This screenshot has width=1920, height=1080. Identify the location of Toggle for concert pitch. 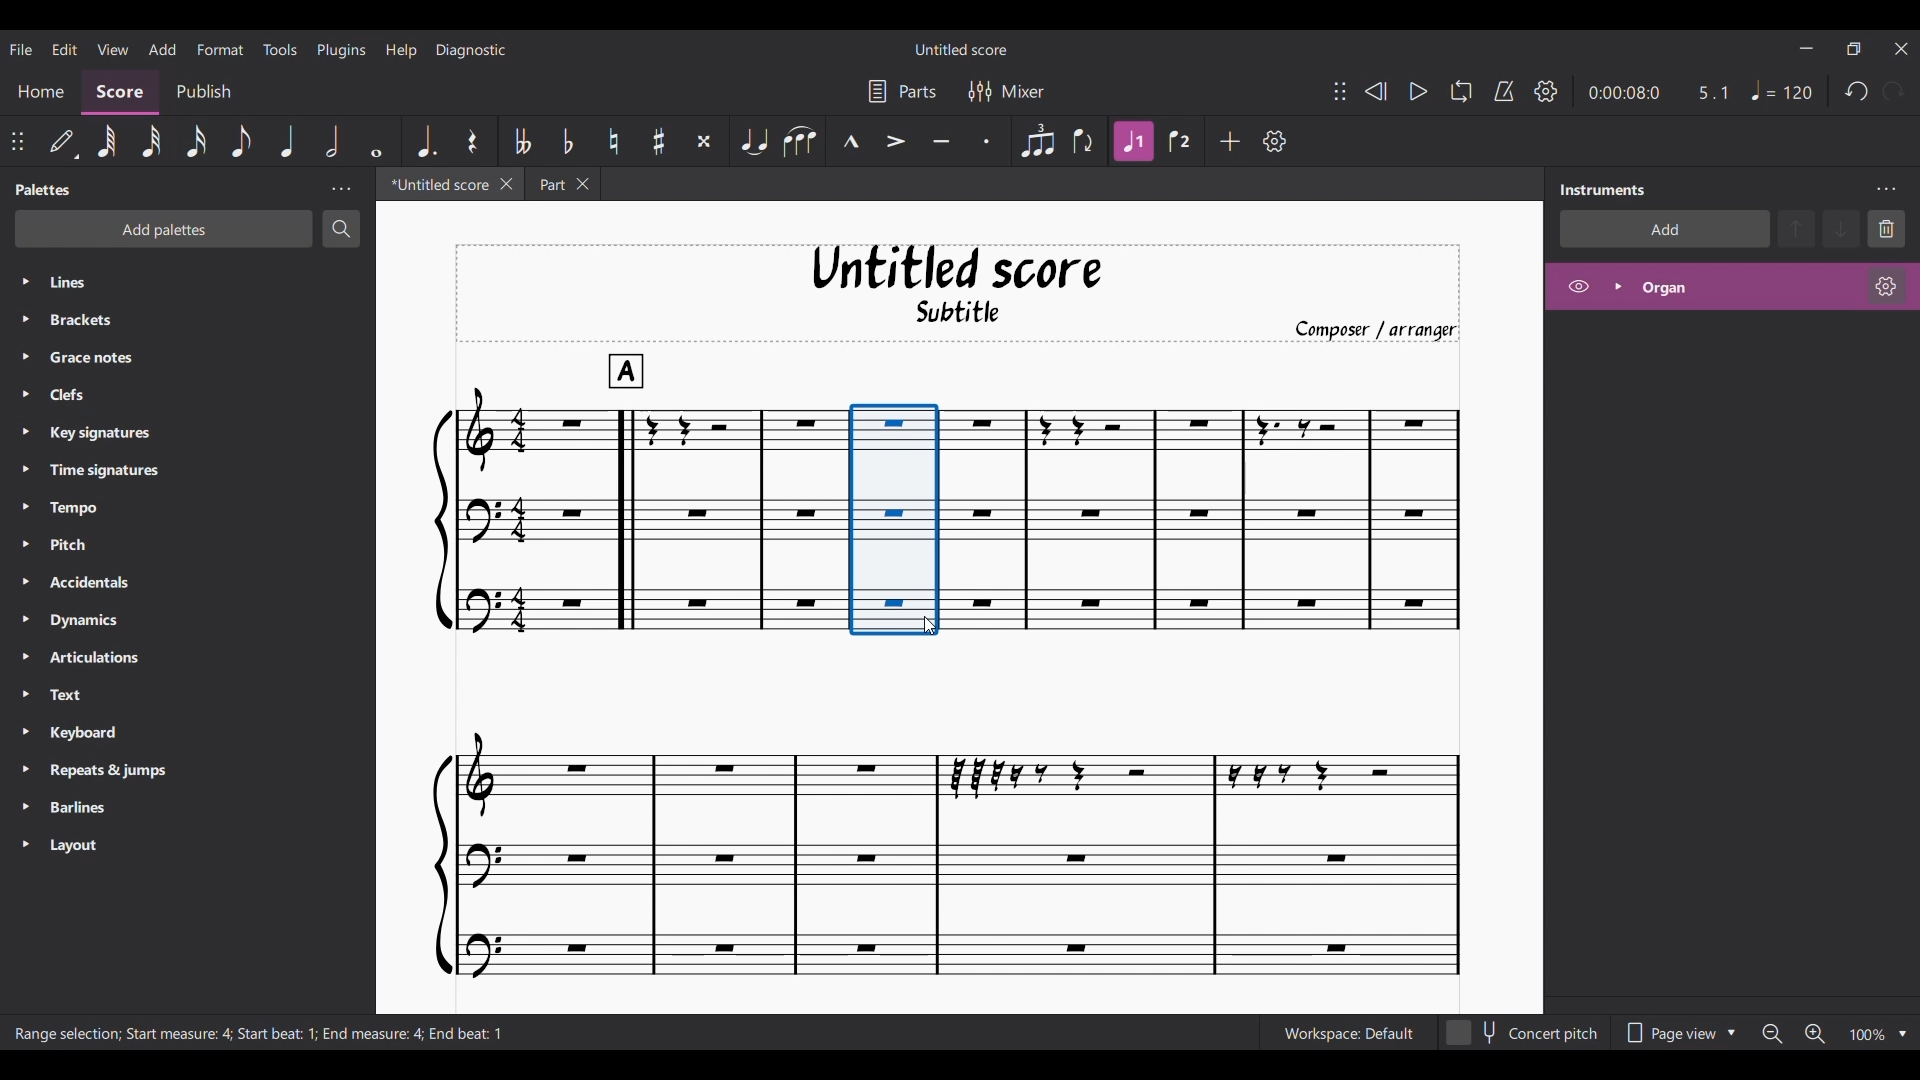
(1523, 1033).